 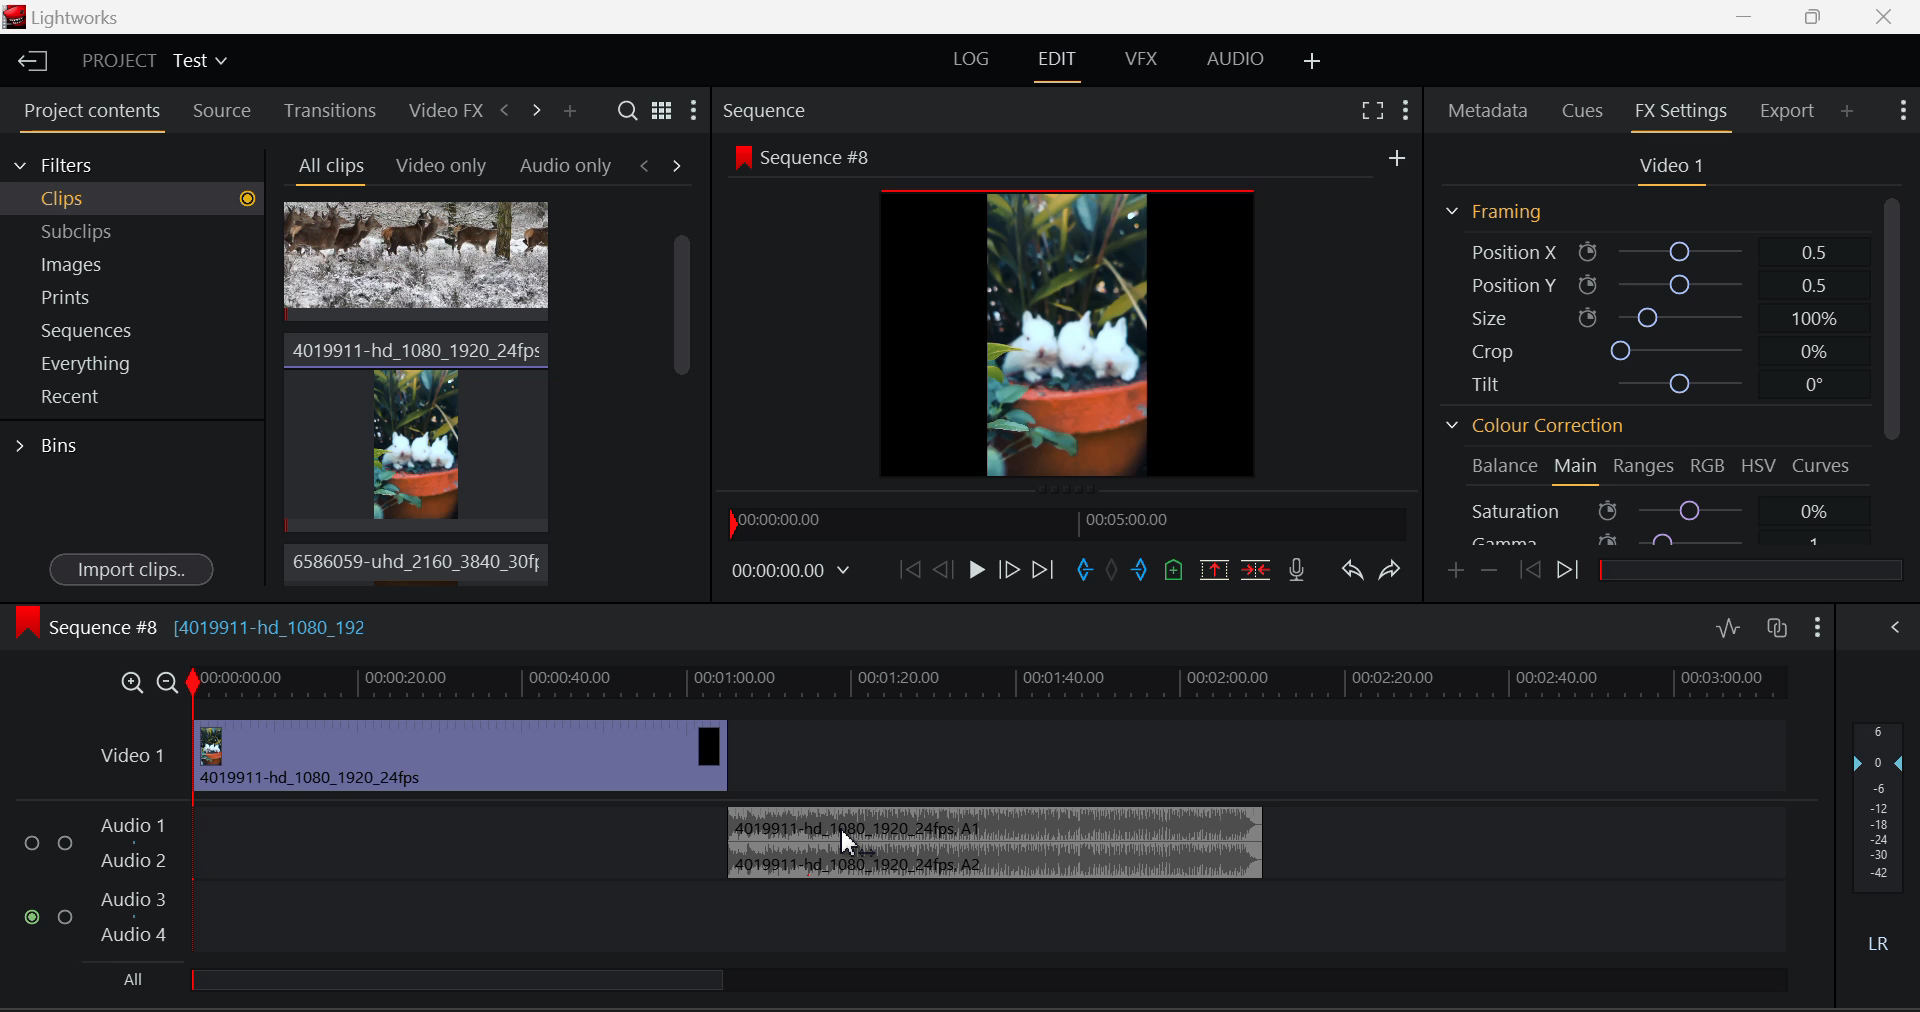 What do you see at coordinates (148, 682) in the screenshot?
I see `Timeline Zoom In/Out` at bounding box center [148, 682].